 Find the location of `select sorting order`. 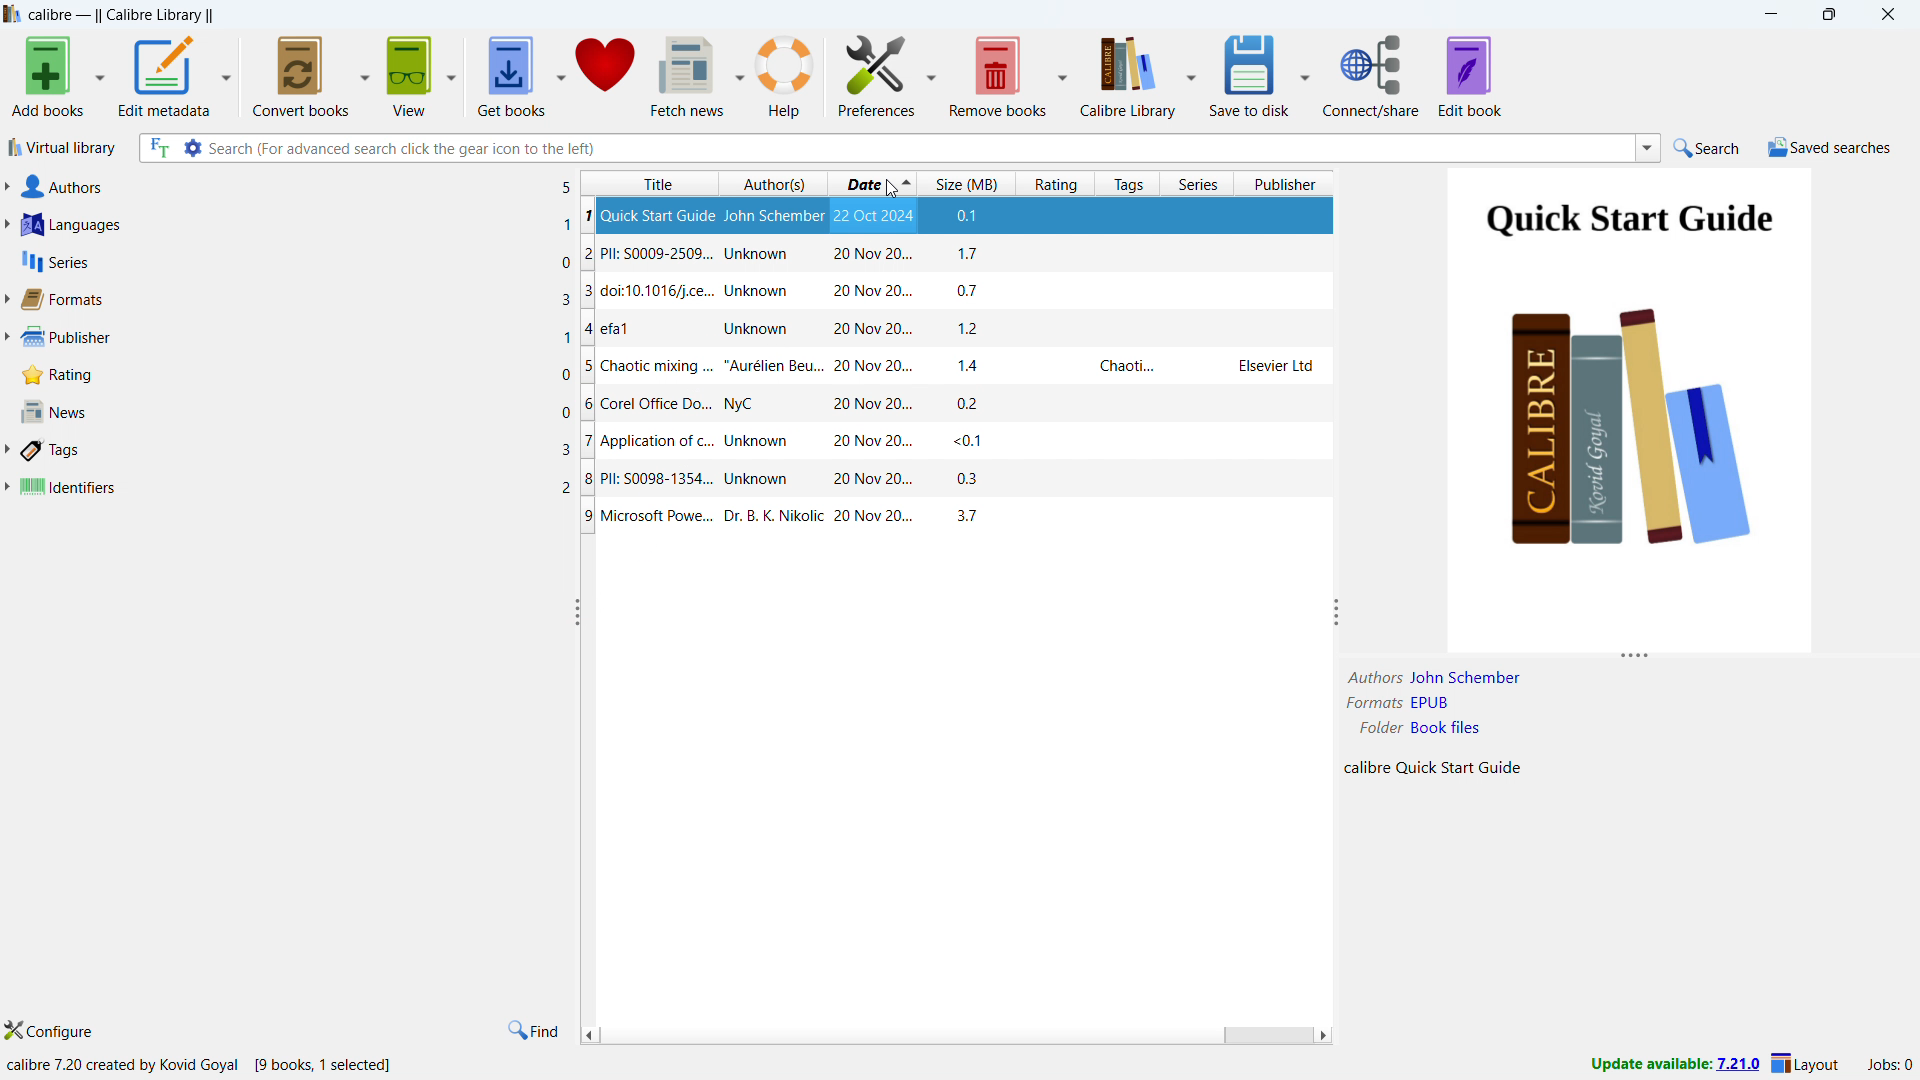

select sorting order is located at coordinates (814, 184).